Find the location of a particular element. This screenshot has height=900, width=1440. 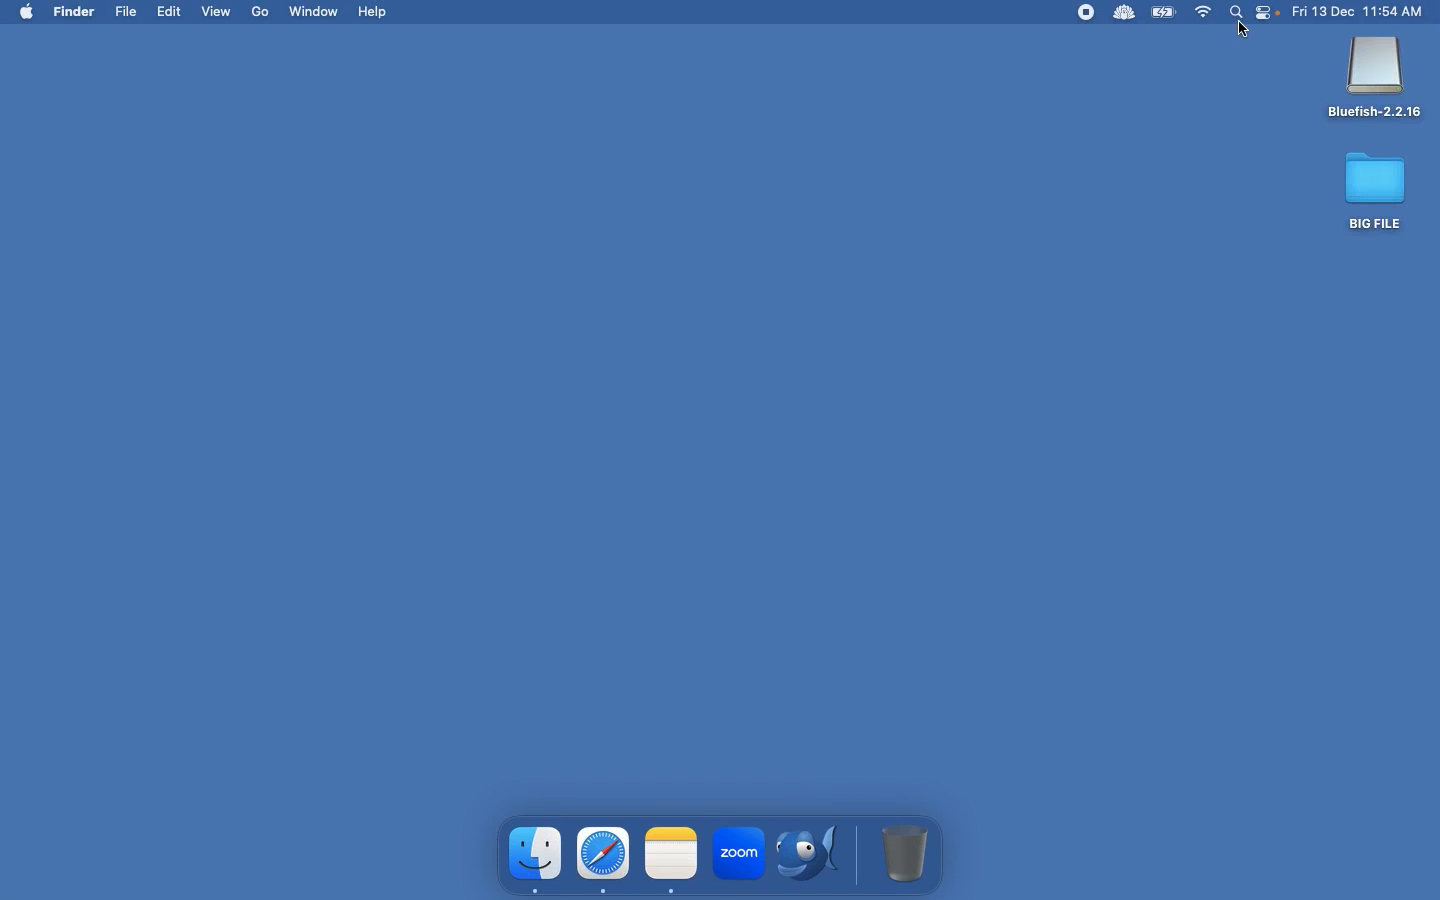

finder is located at coordinates (537, 854).